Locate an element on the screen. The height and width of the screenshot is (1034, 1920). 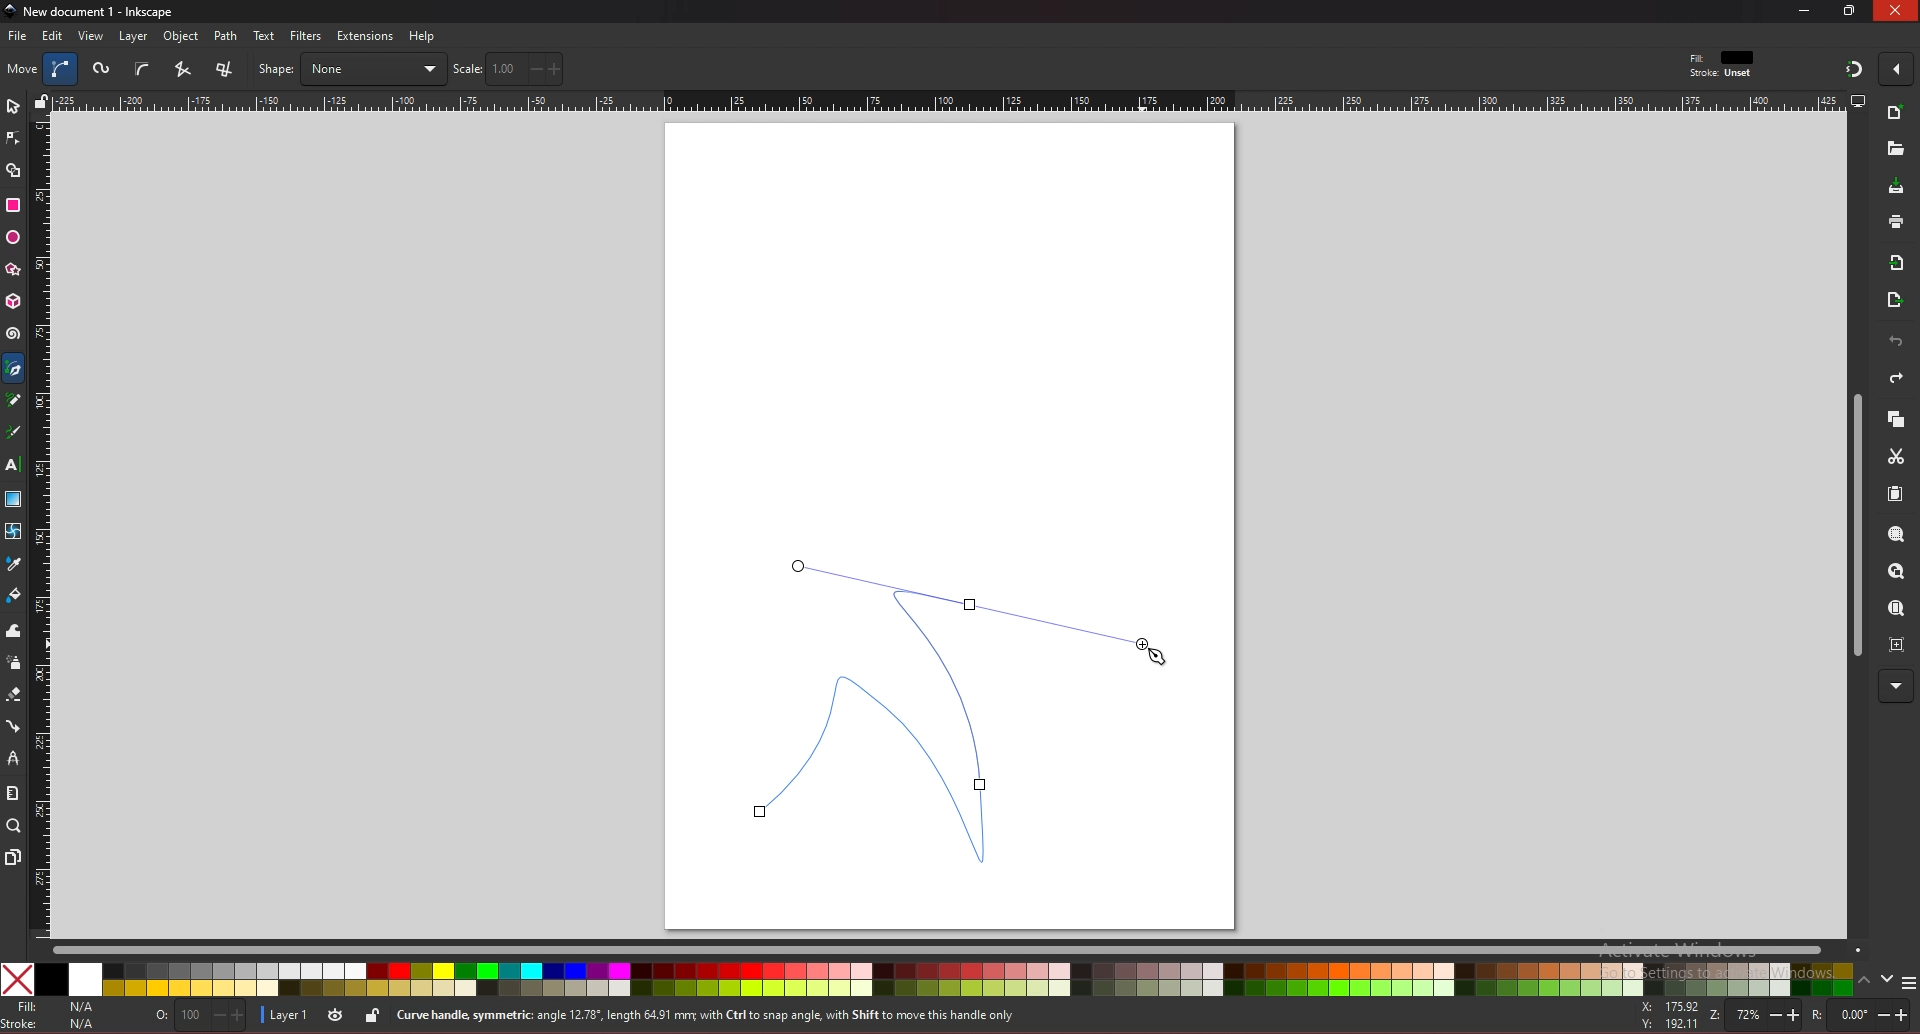
edit is located at coordinates (54, 35).